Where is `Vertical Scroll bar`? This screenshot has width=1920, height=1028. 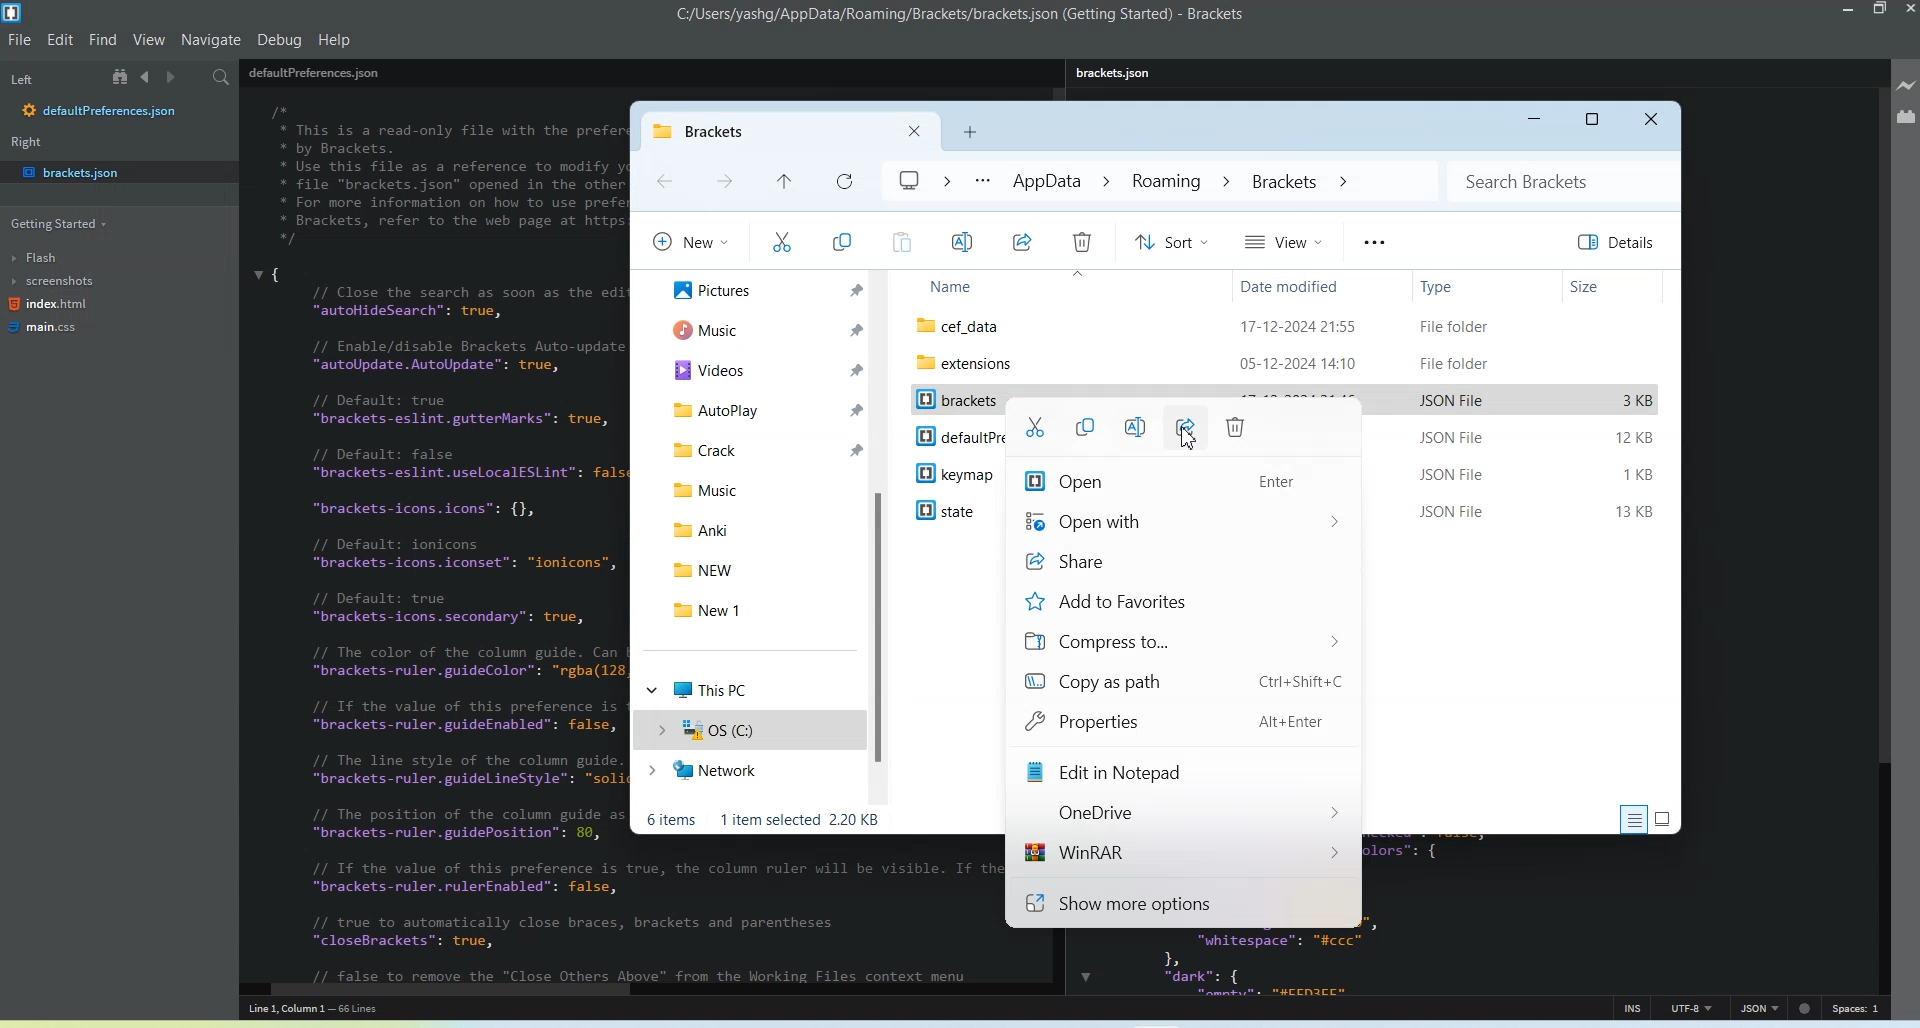
Vertical Scroll bar is located at coordinates (1882, 536).